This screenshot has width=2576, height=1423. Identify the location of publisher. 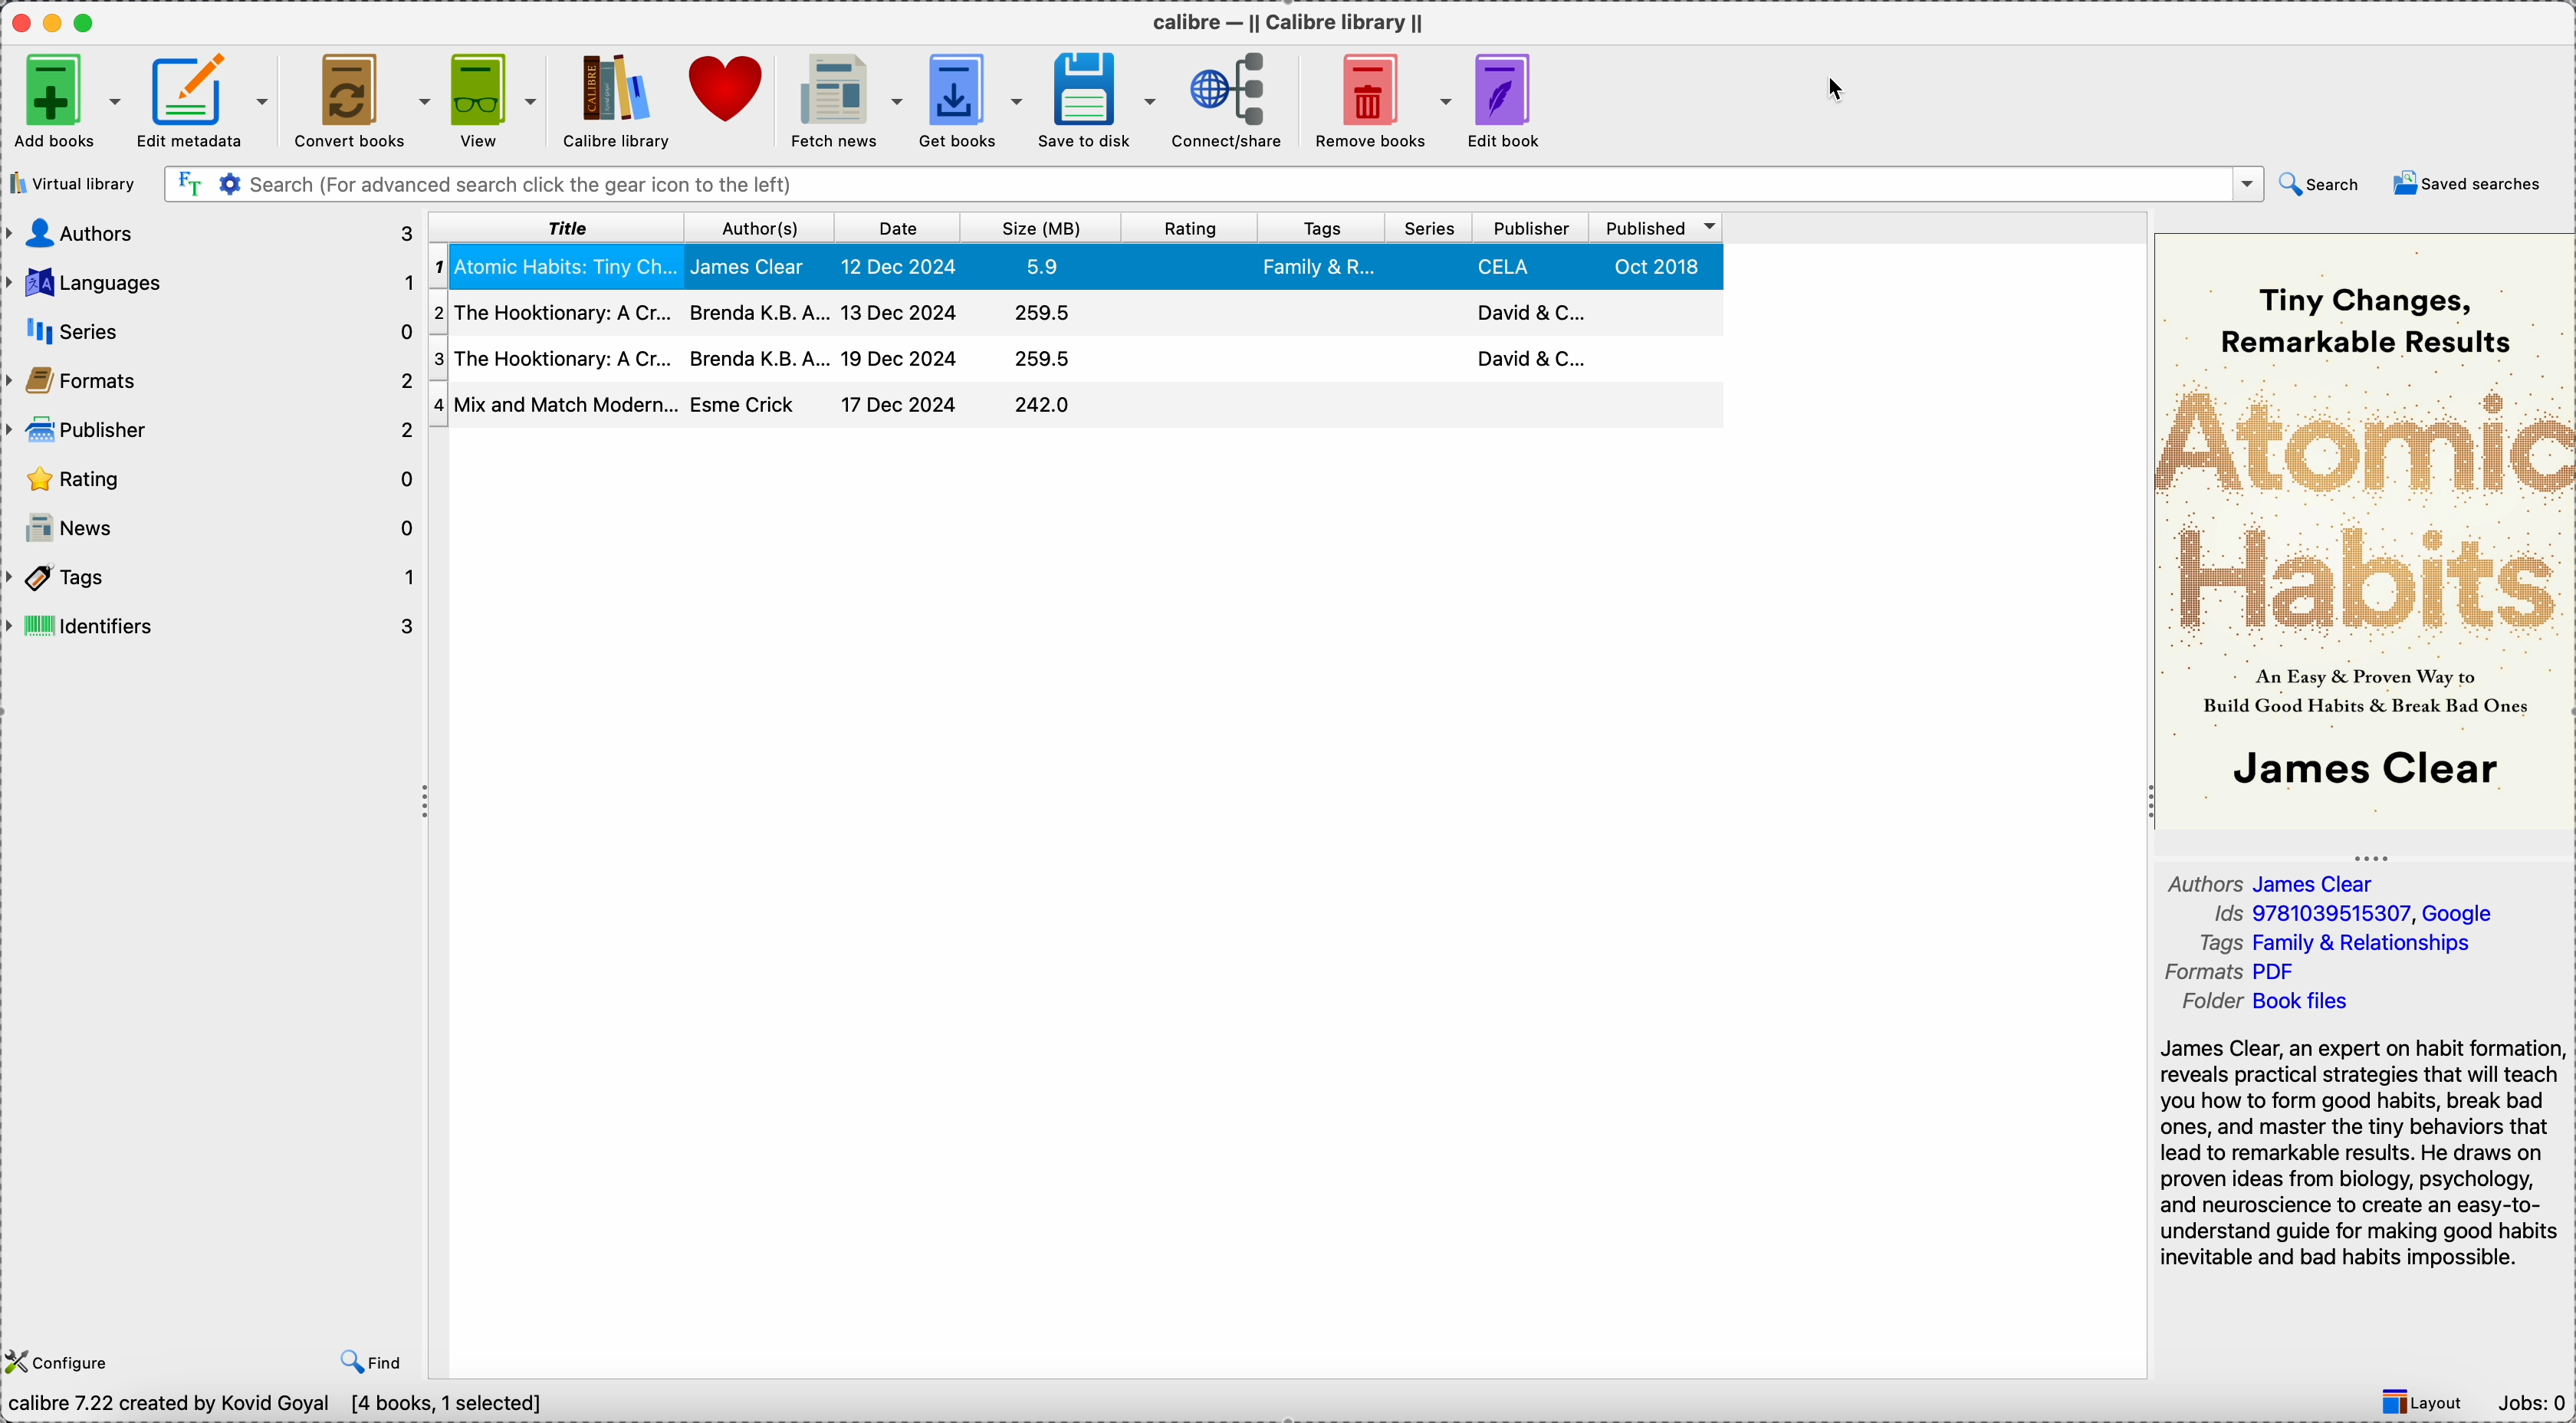
(1533, 228).